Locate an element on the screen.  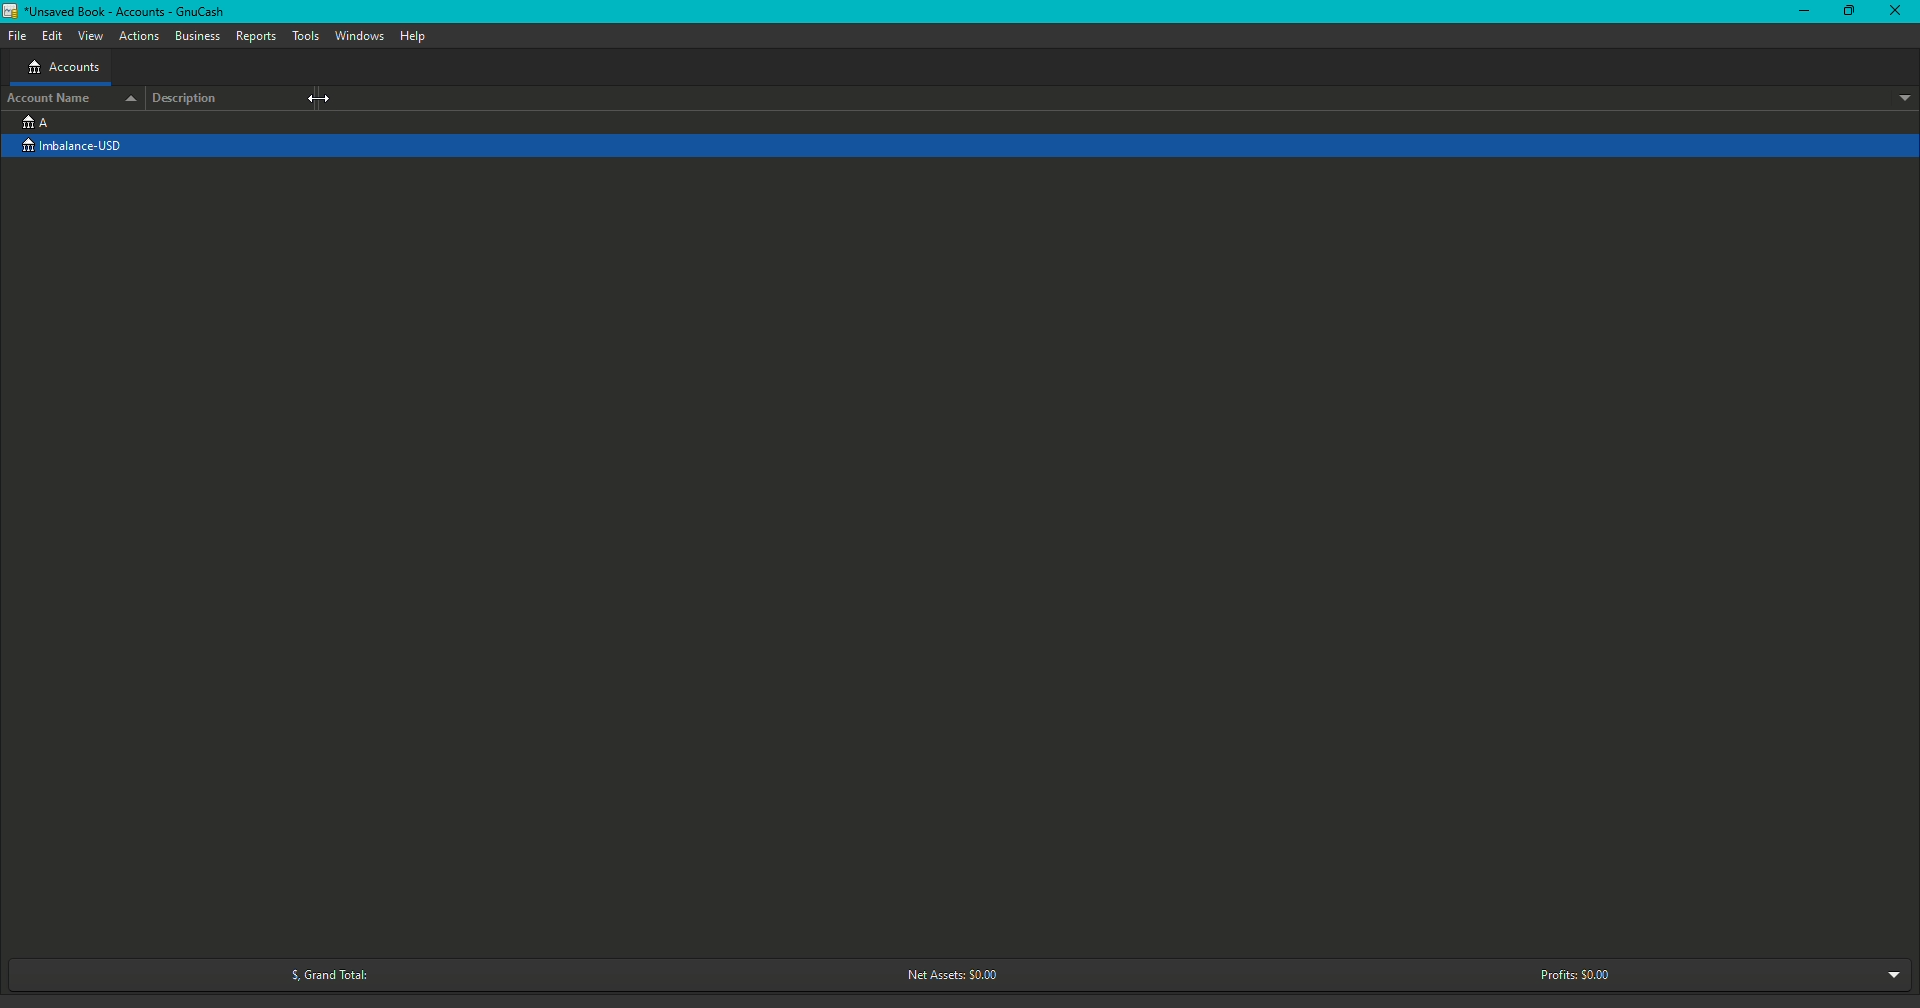
Edit is located at coordinates (52, 37).